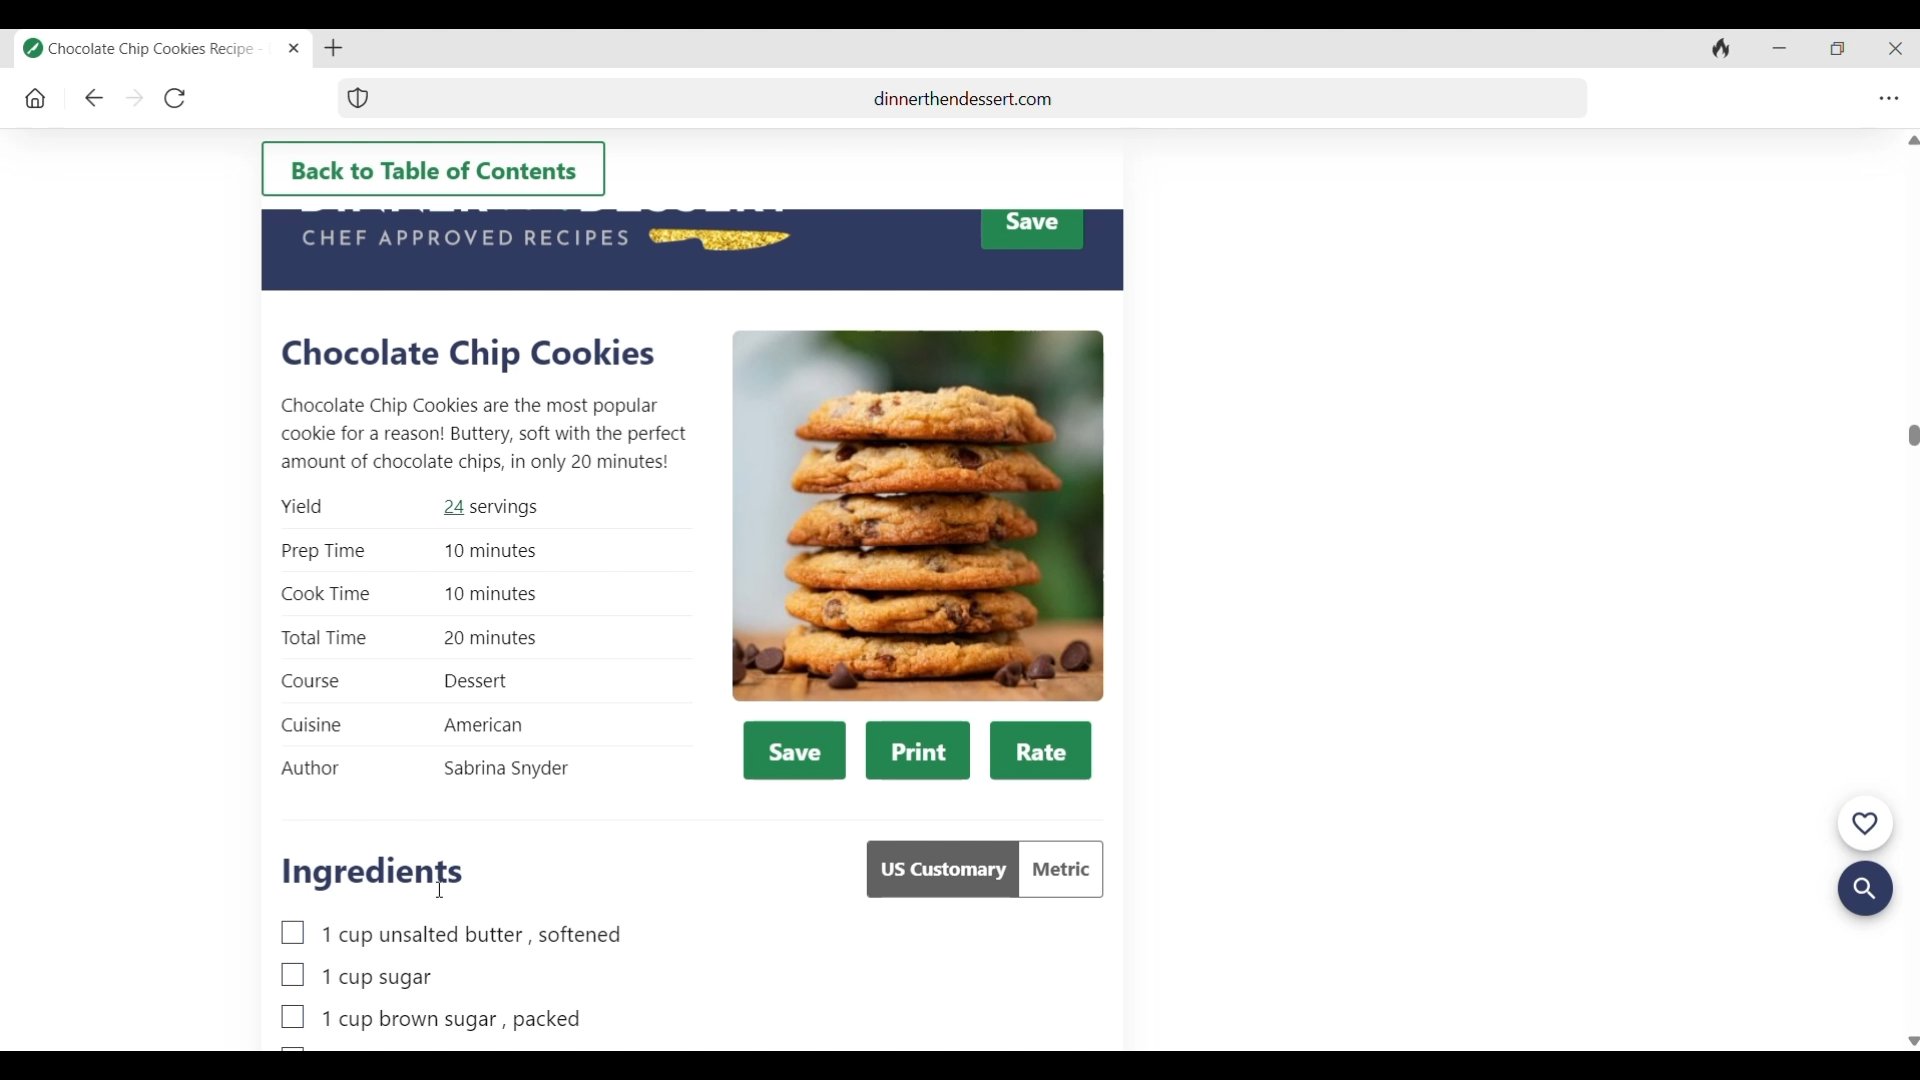 This screenshot has width=1920, height=1080. Describe the element at coordinates (981, 98) in the screenshot. I see `dinnerthendessert.com` at that location.